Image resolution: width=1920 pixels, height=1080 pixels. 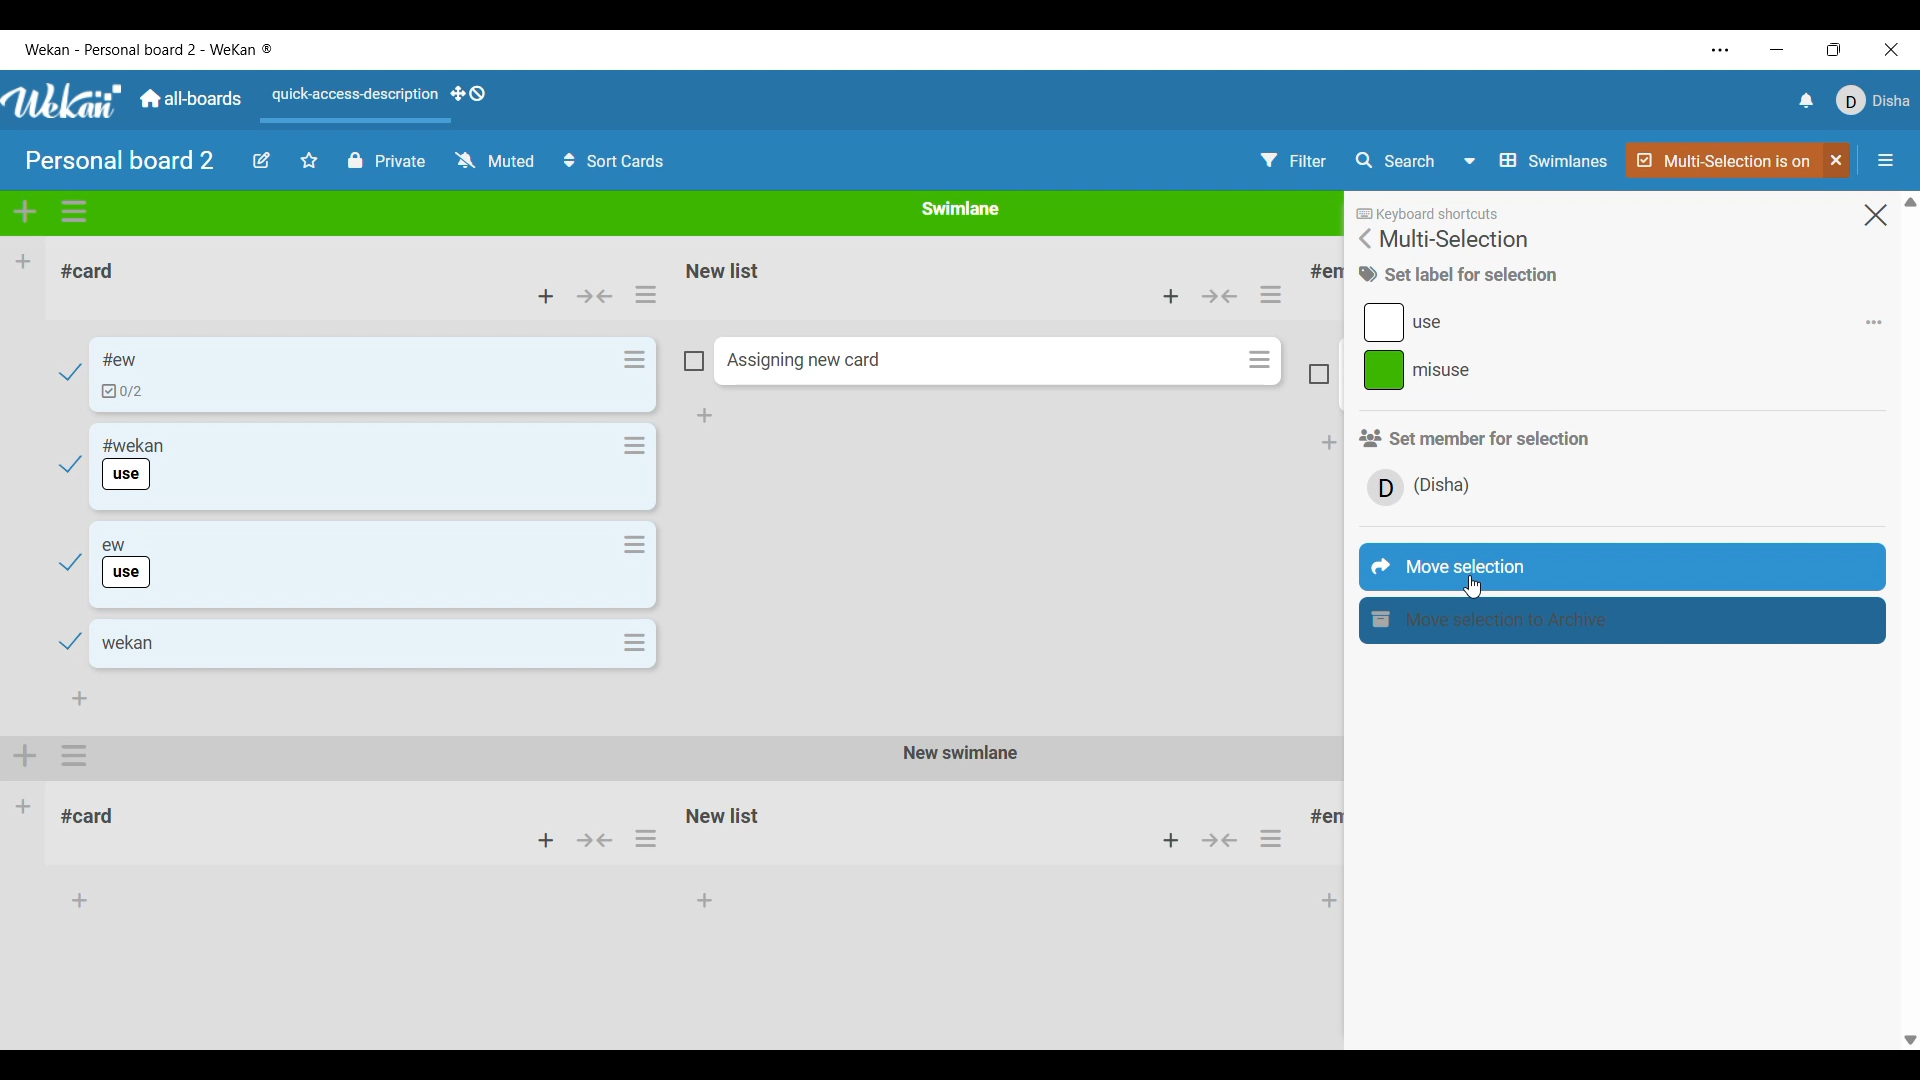 What do you see at coordinates (1259, 359) in the screenshot?
I see `Card actions` at bounding box center [1259, 359].